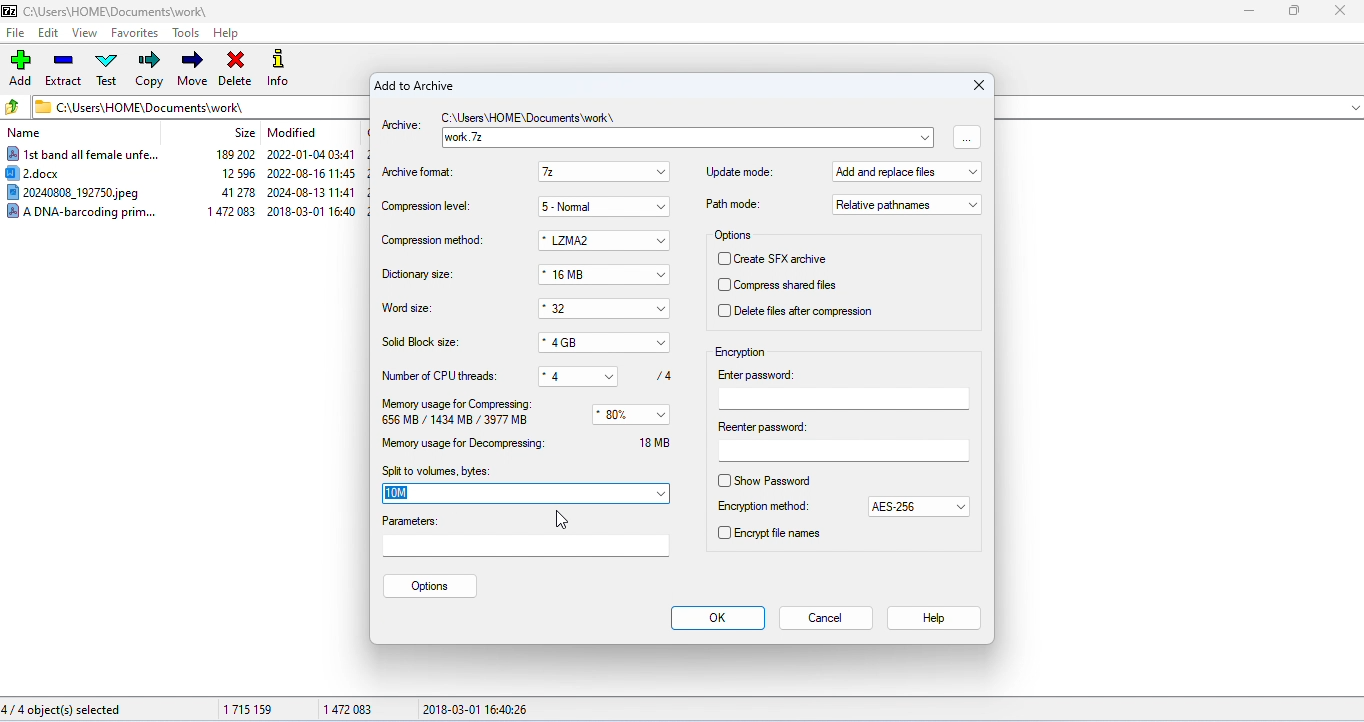  What do you see at coordinates (106, 11) in the screenshot?
I see `CAUsers\HOME\Documents\work\` at bounding box center [106, 11].